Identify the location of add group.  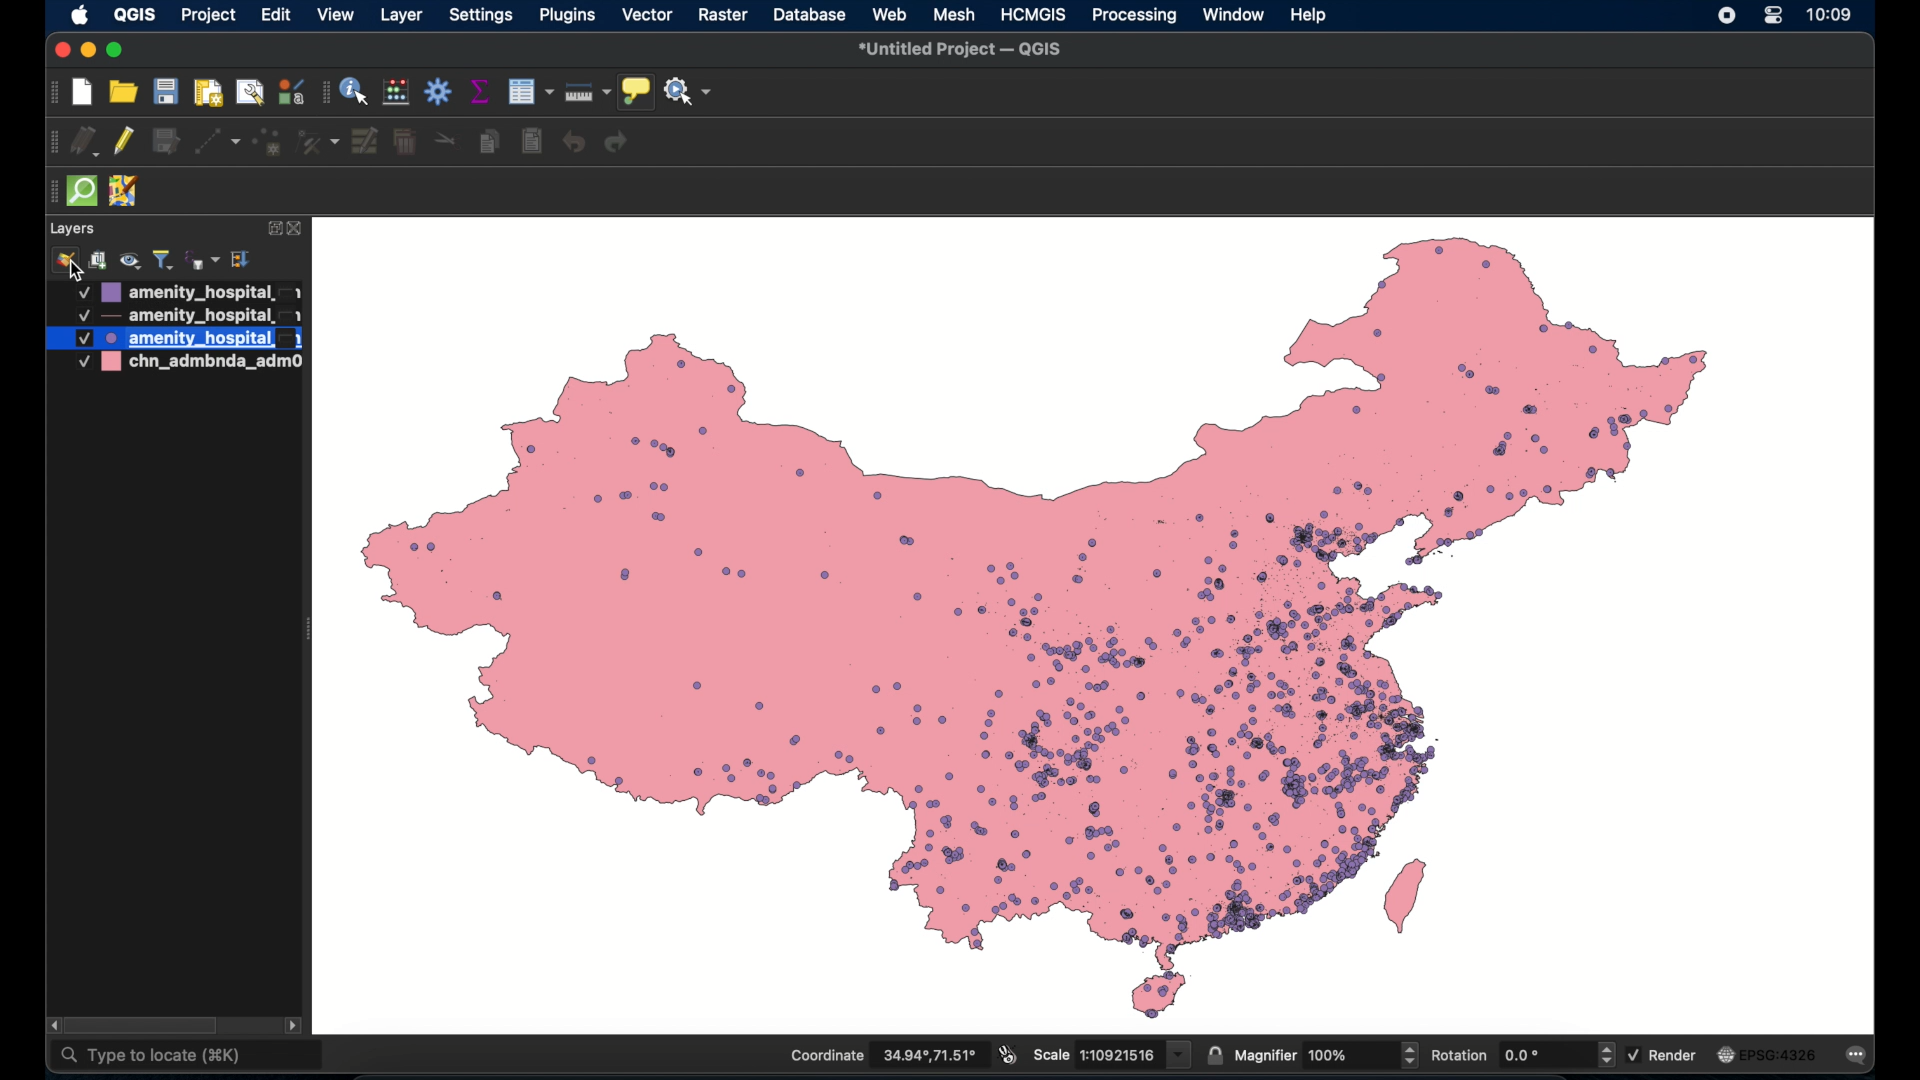
(99, 261).